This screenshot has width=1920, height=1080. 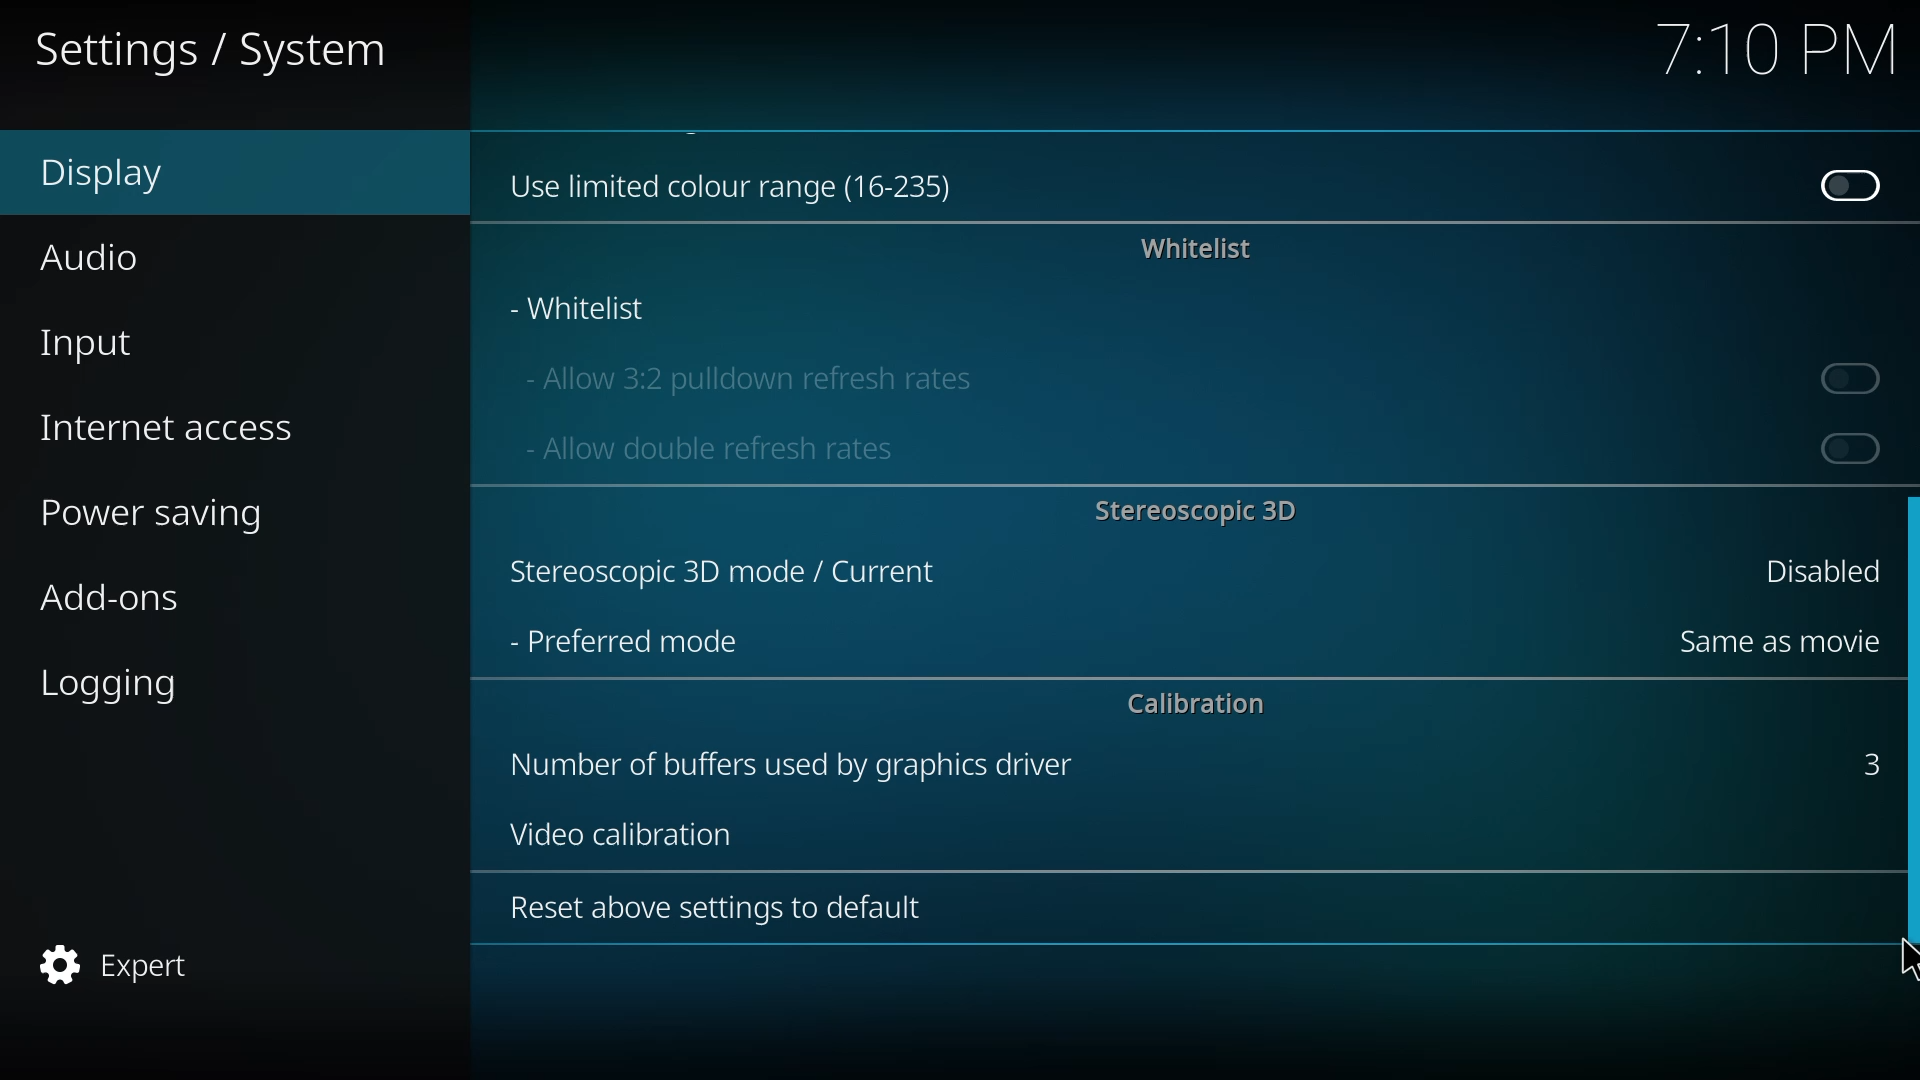 I want to click on use limited color range, so click(x=740, y=181).